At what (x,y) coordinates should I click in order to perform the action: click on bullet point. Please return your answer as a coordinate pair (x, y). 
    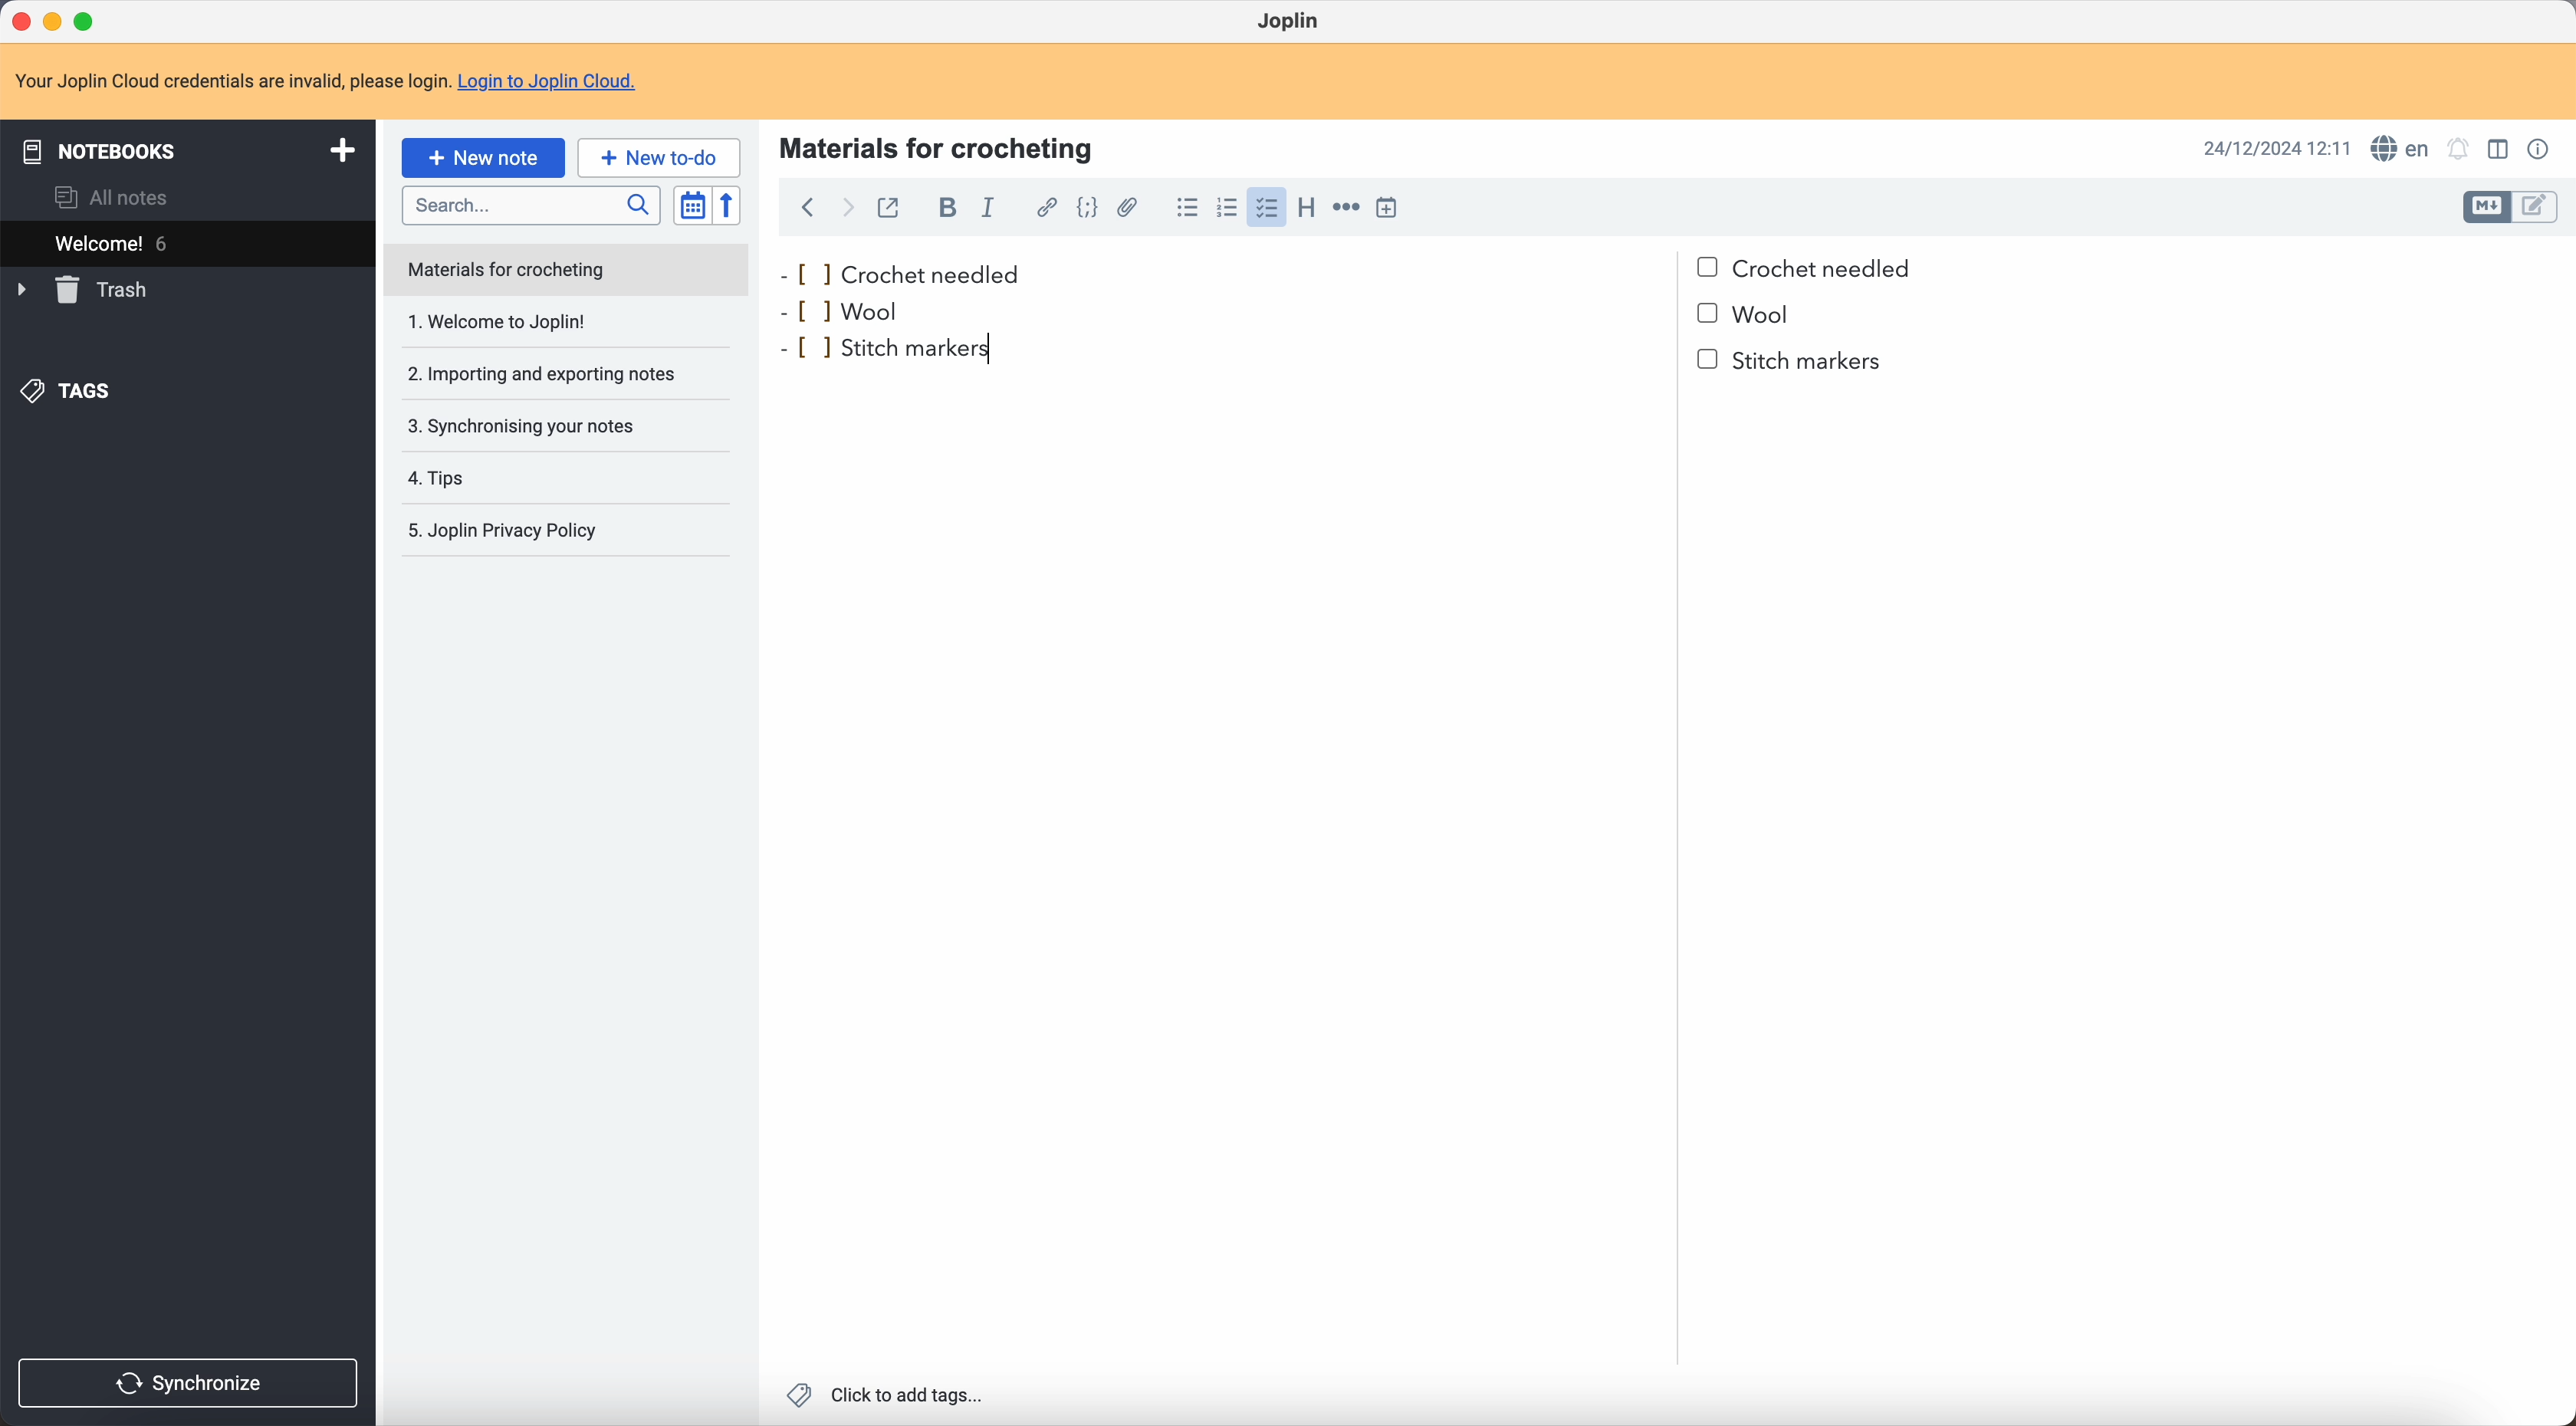
    Looking at the image, I should click on (1752, 311).